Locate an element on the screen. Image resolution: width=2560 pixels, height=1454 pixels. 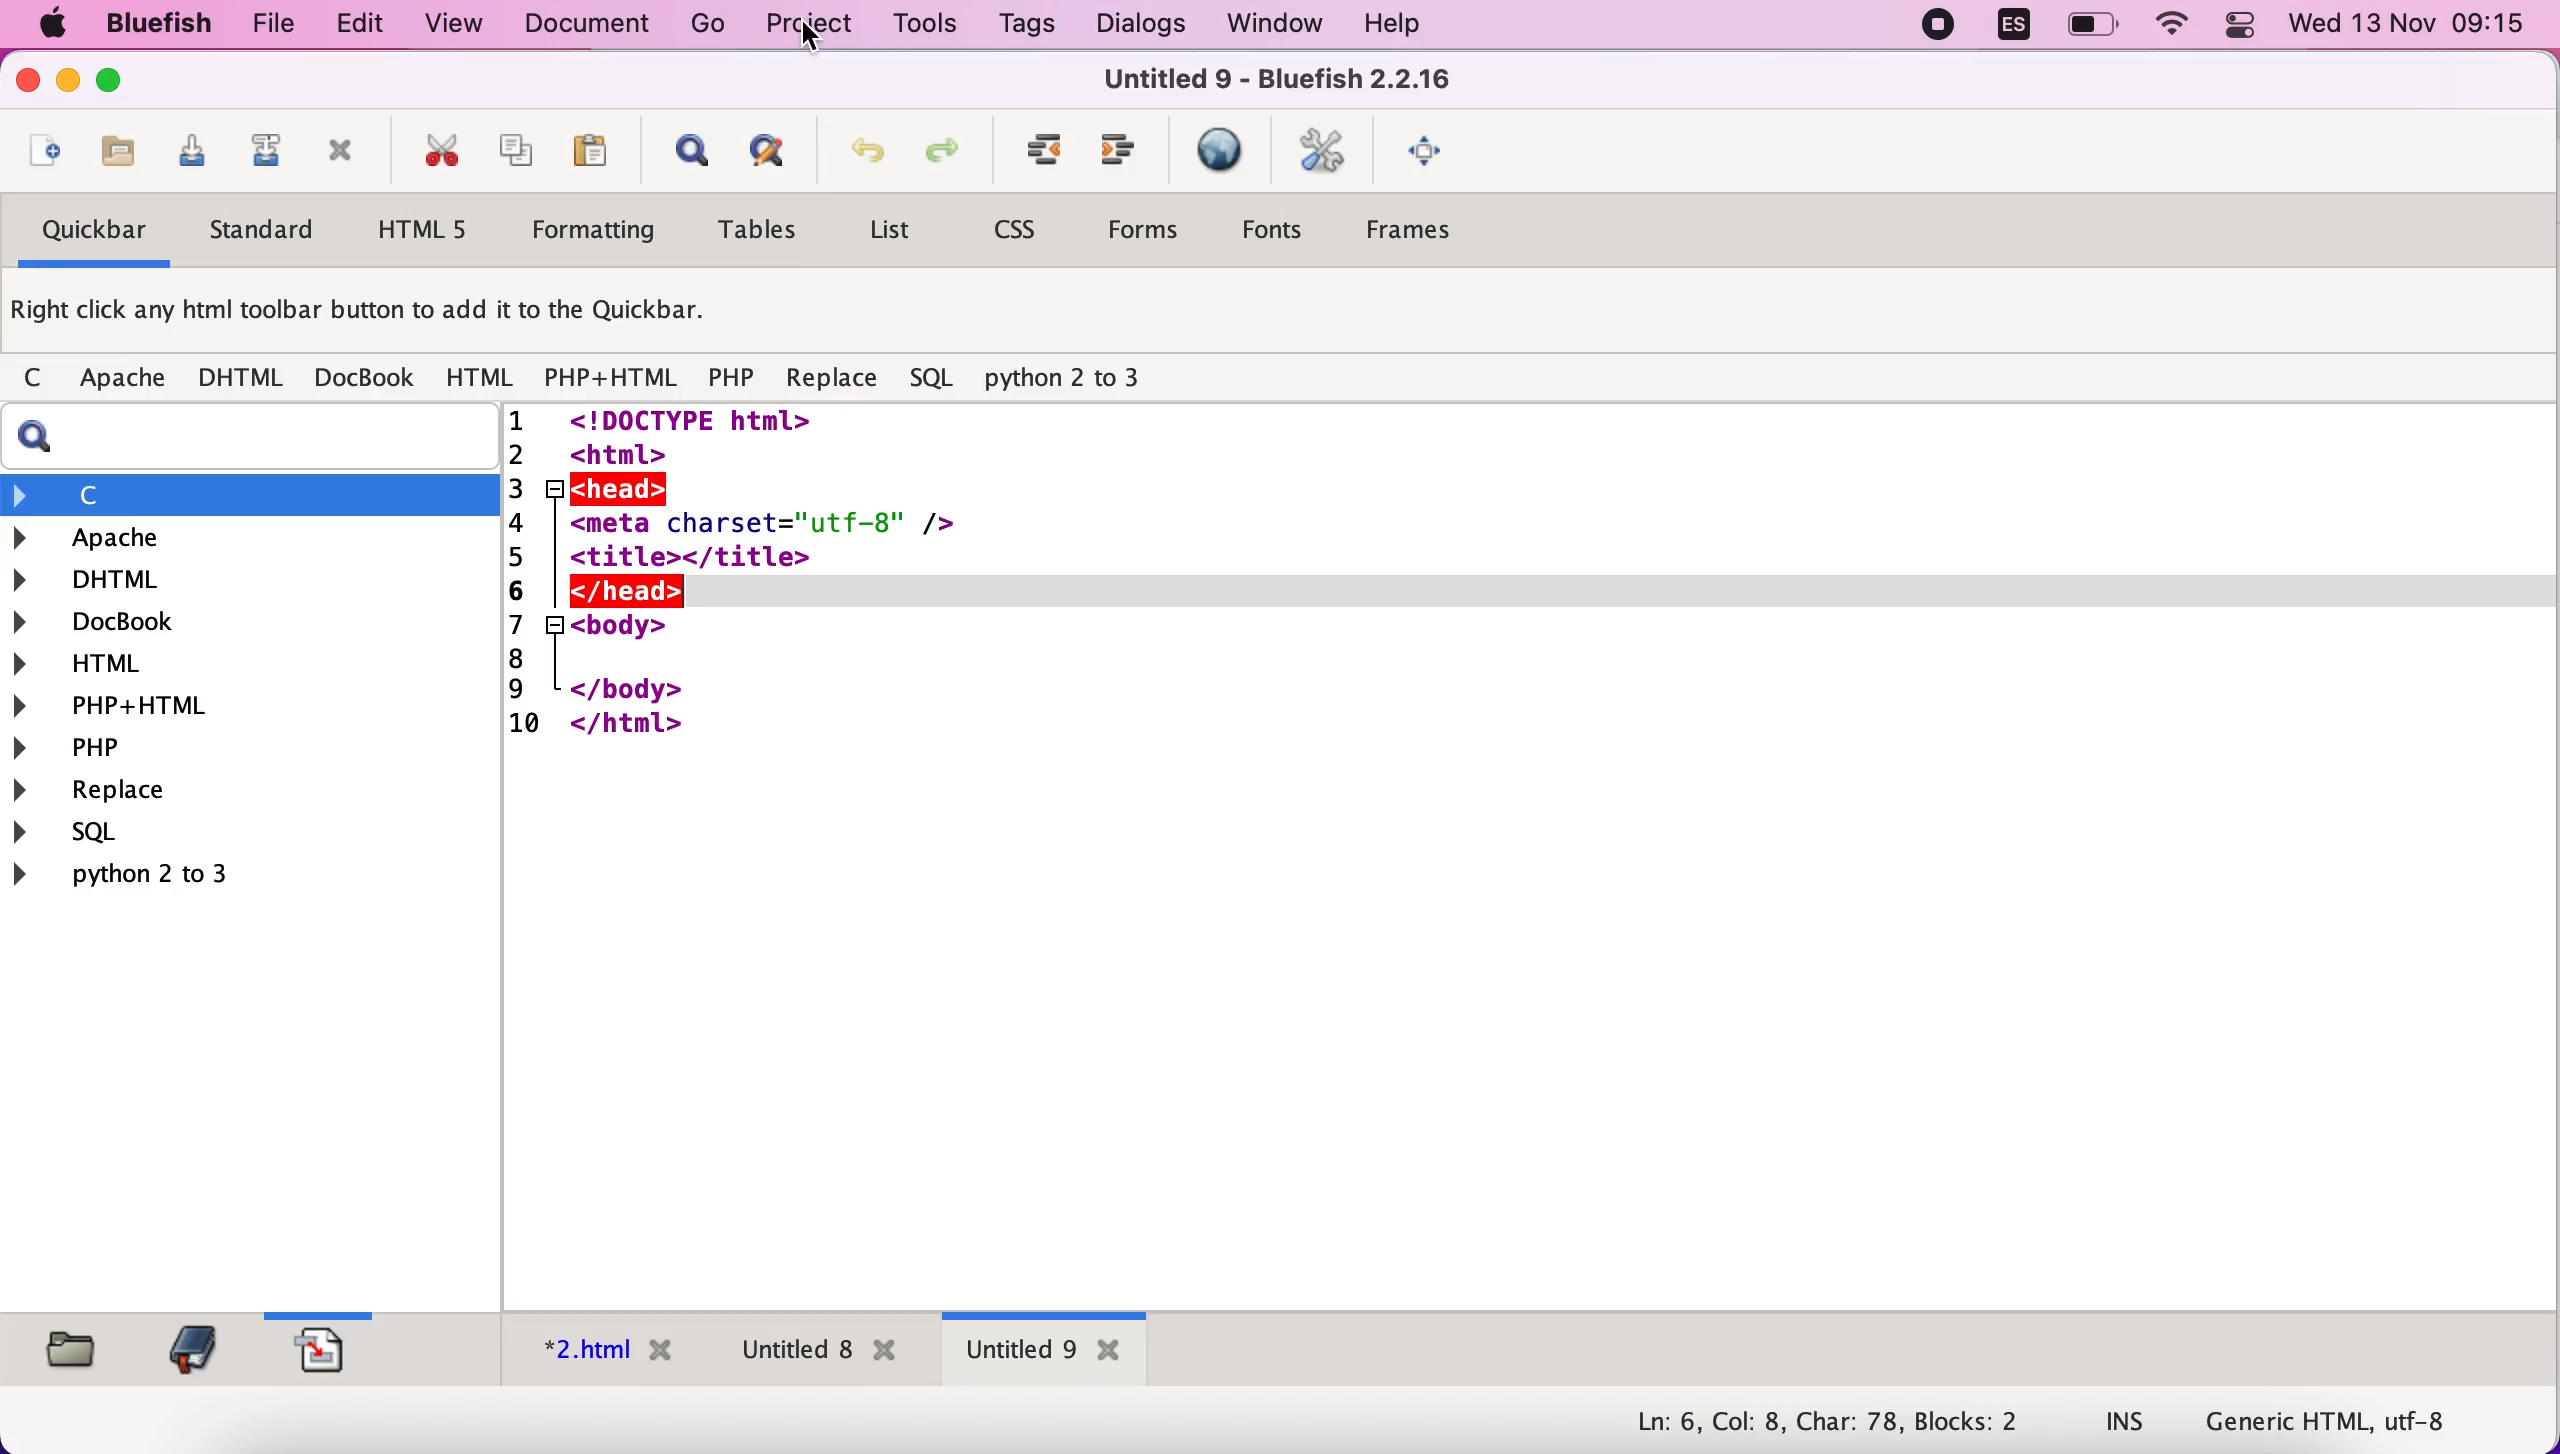
tools is located at coordinates (920, 26).